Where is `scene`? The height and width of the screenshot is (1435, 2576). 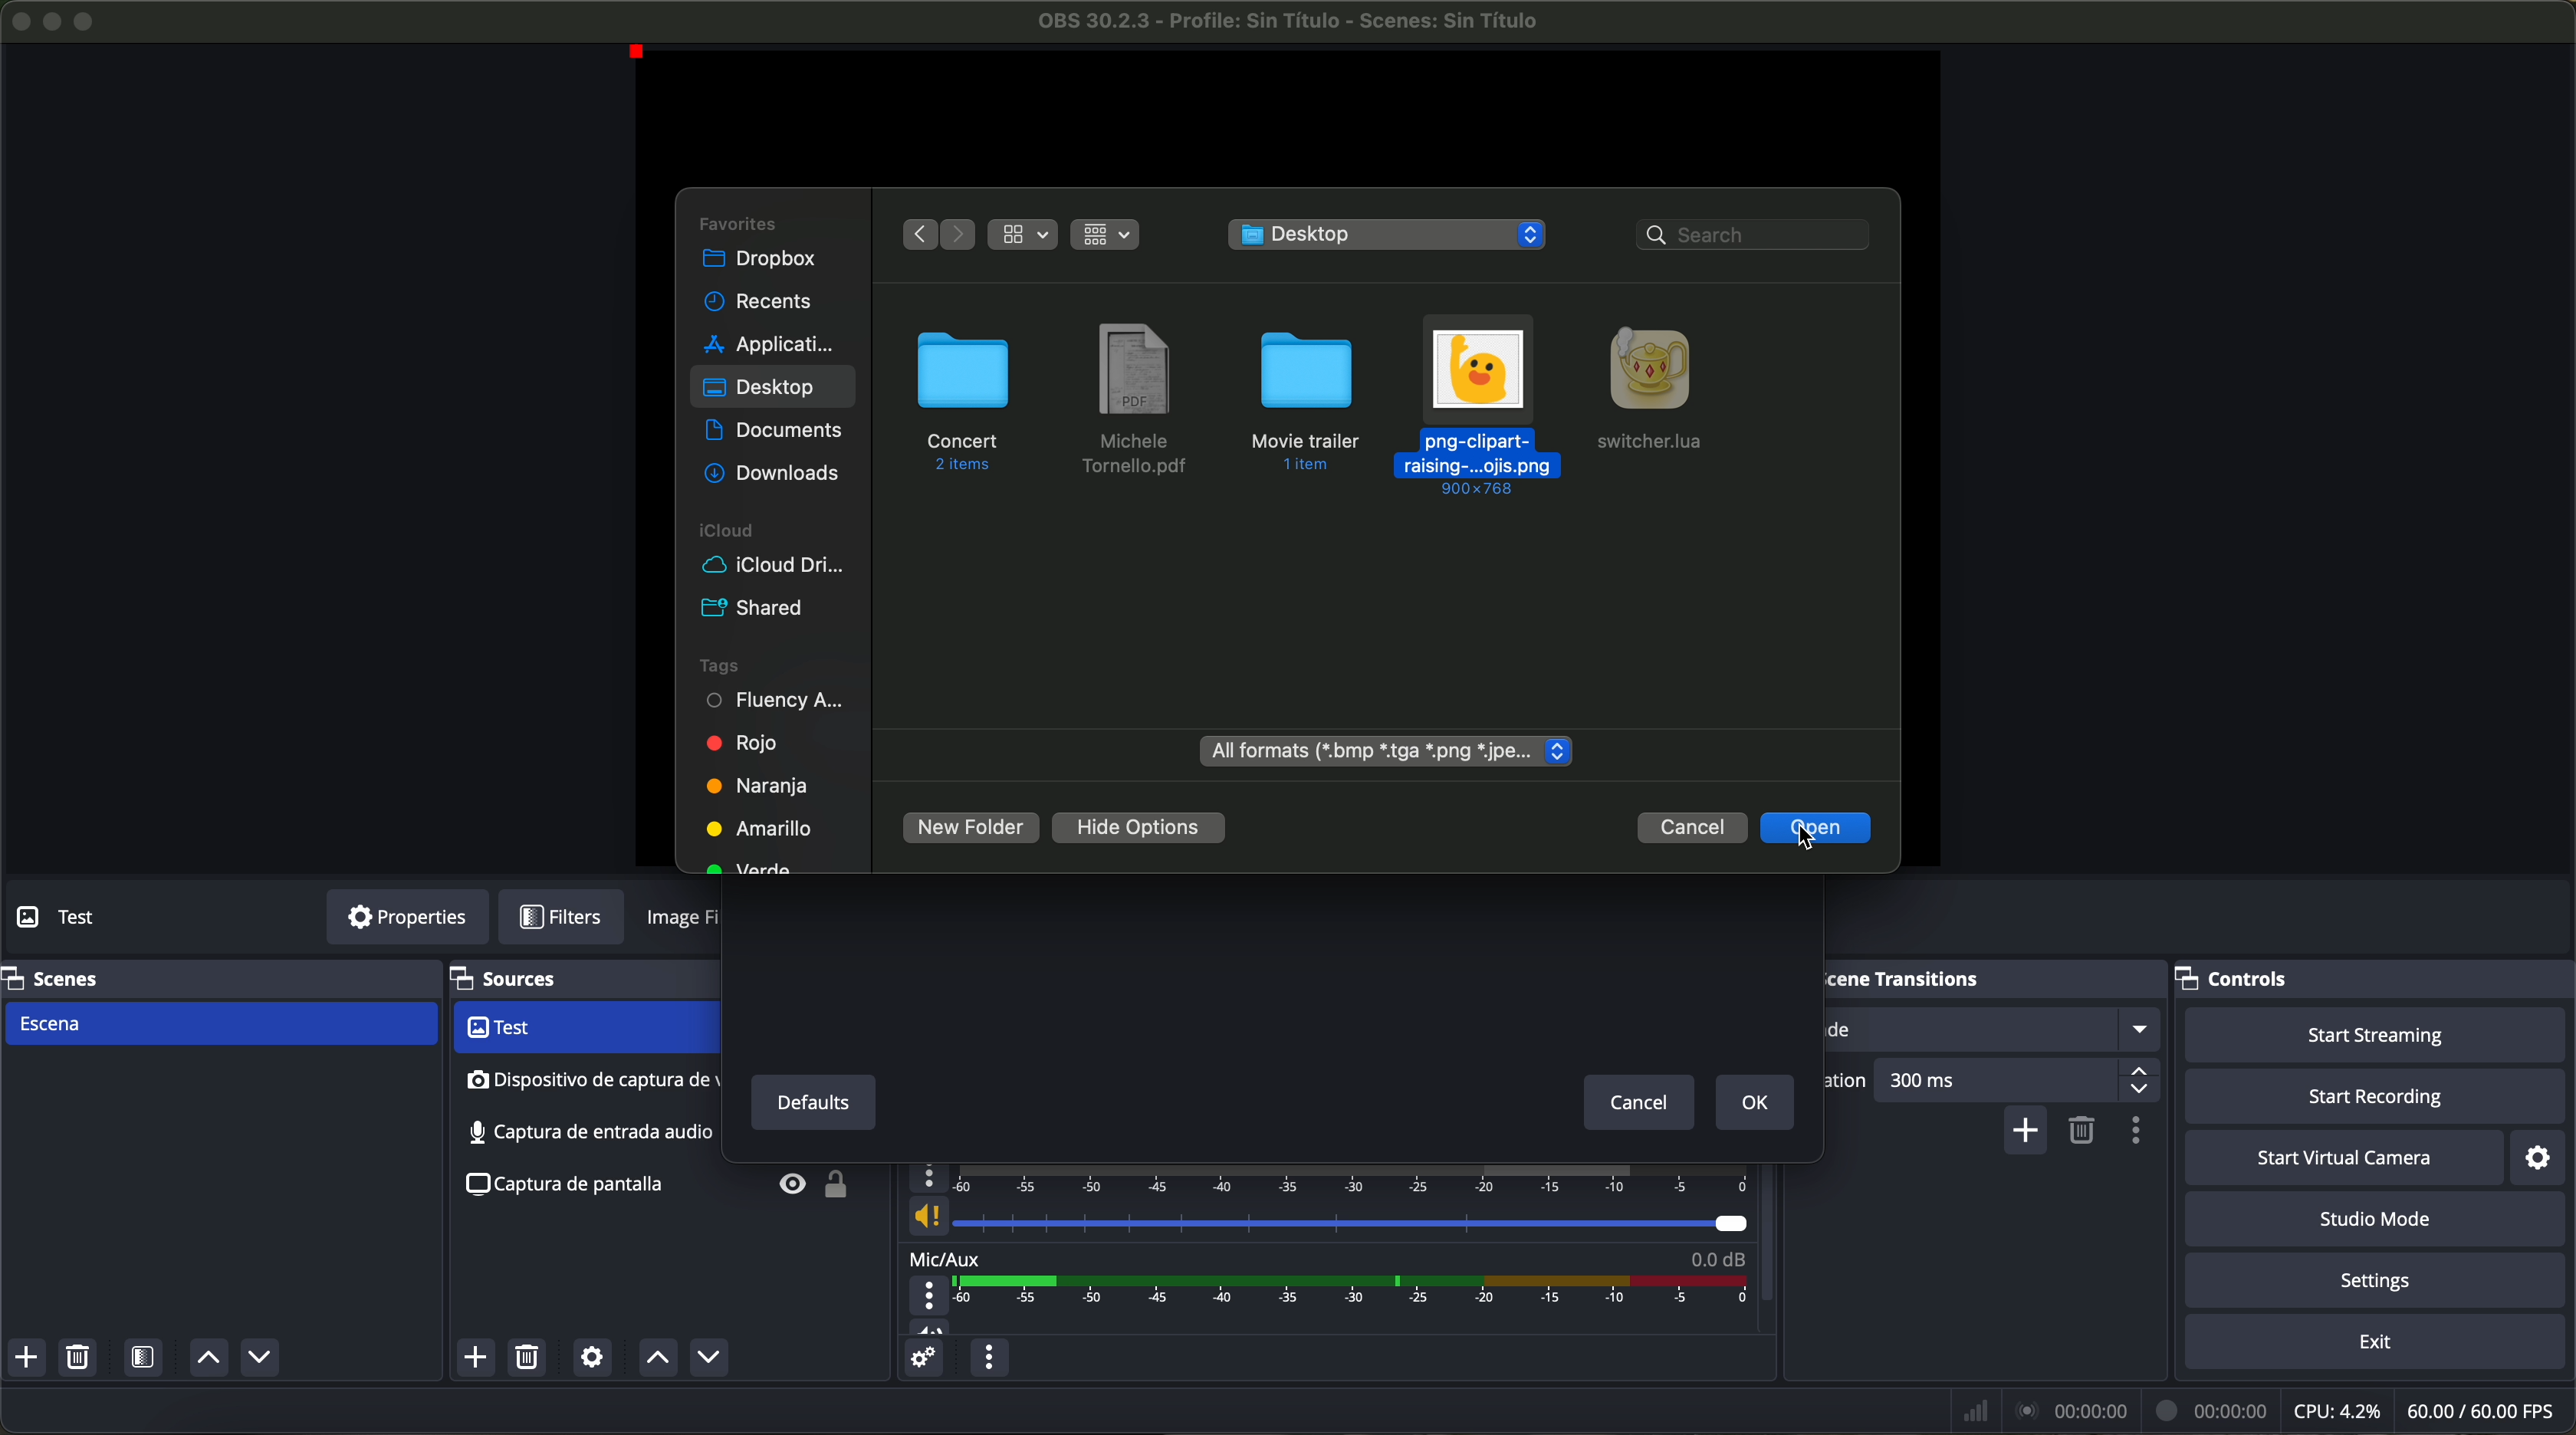
scene is located at coordinates (219, 1025).